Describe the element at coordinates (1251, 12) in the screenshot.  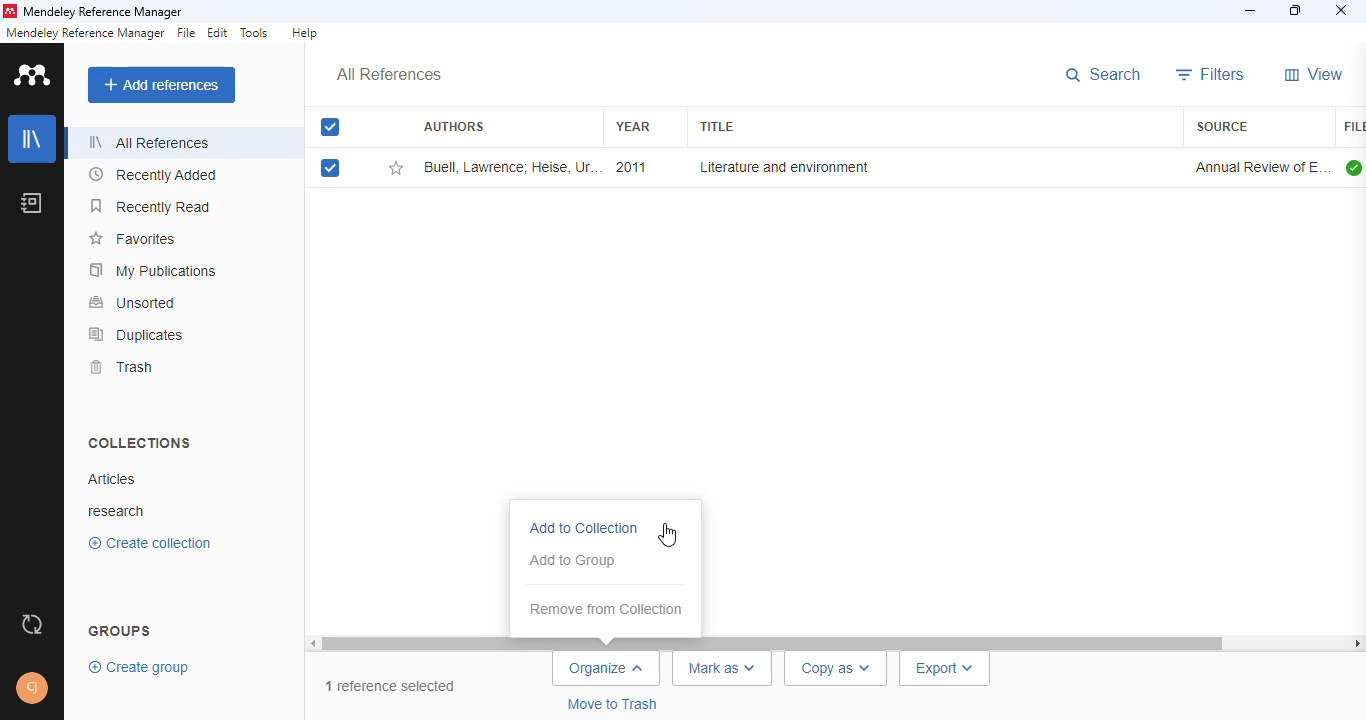
I see `minimize` at that location.